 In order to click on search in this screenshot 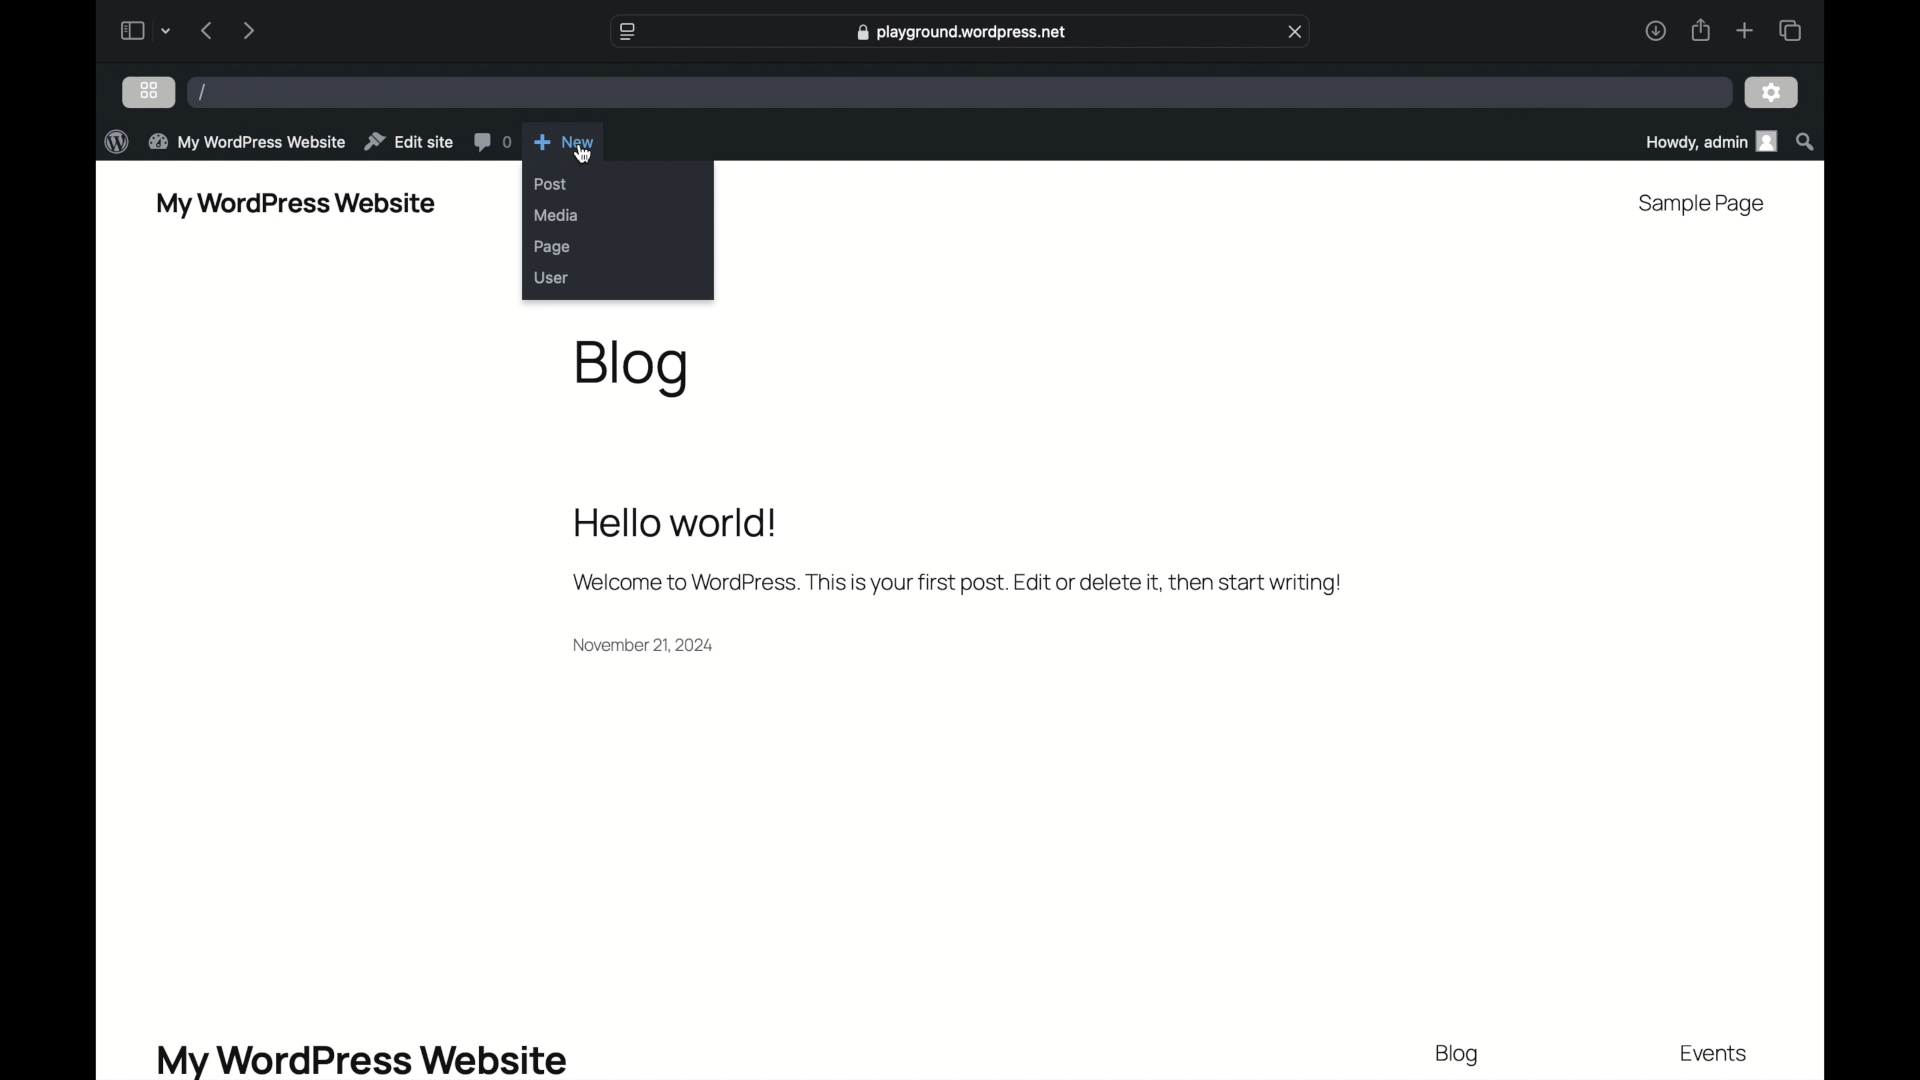, I will do `click(1807, 142)`.